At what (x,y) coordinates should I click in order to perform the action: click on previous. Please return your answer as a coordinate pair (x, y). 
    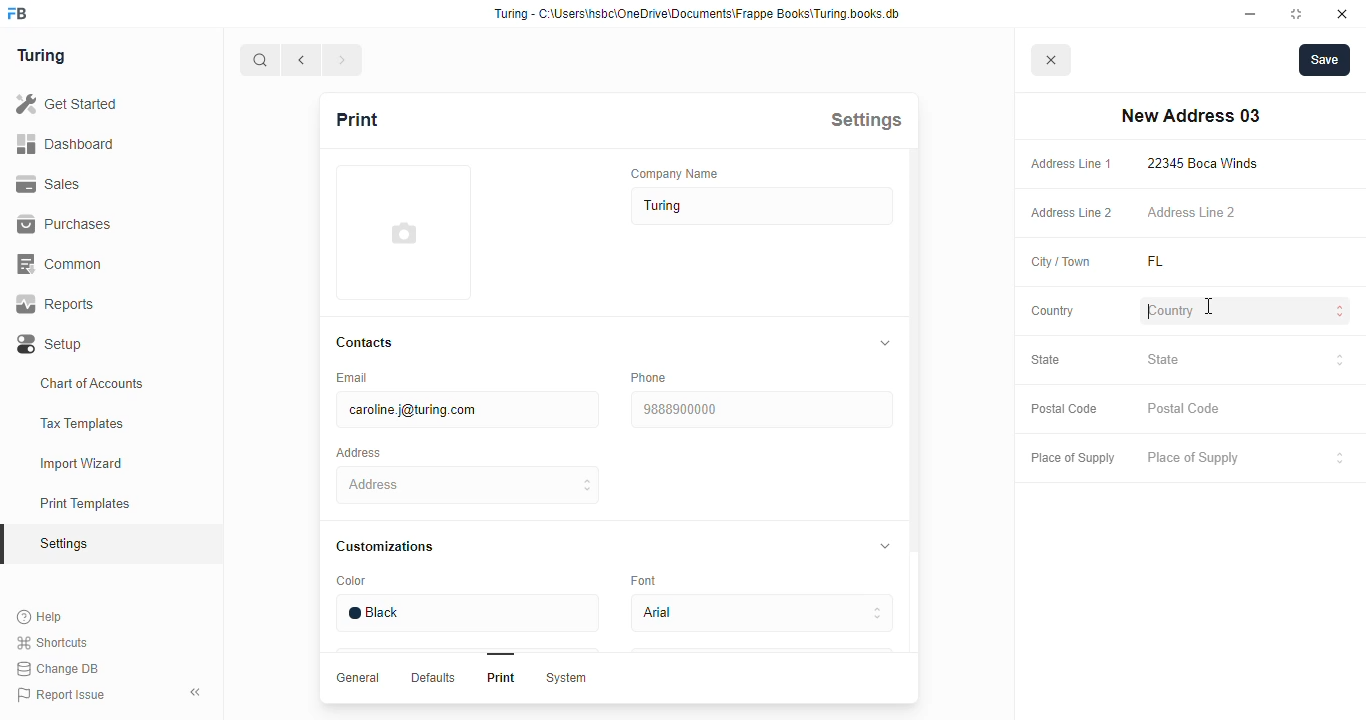
    Looking at the image, I should click on (302, 60).